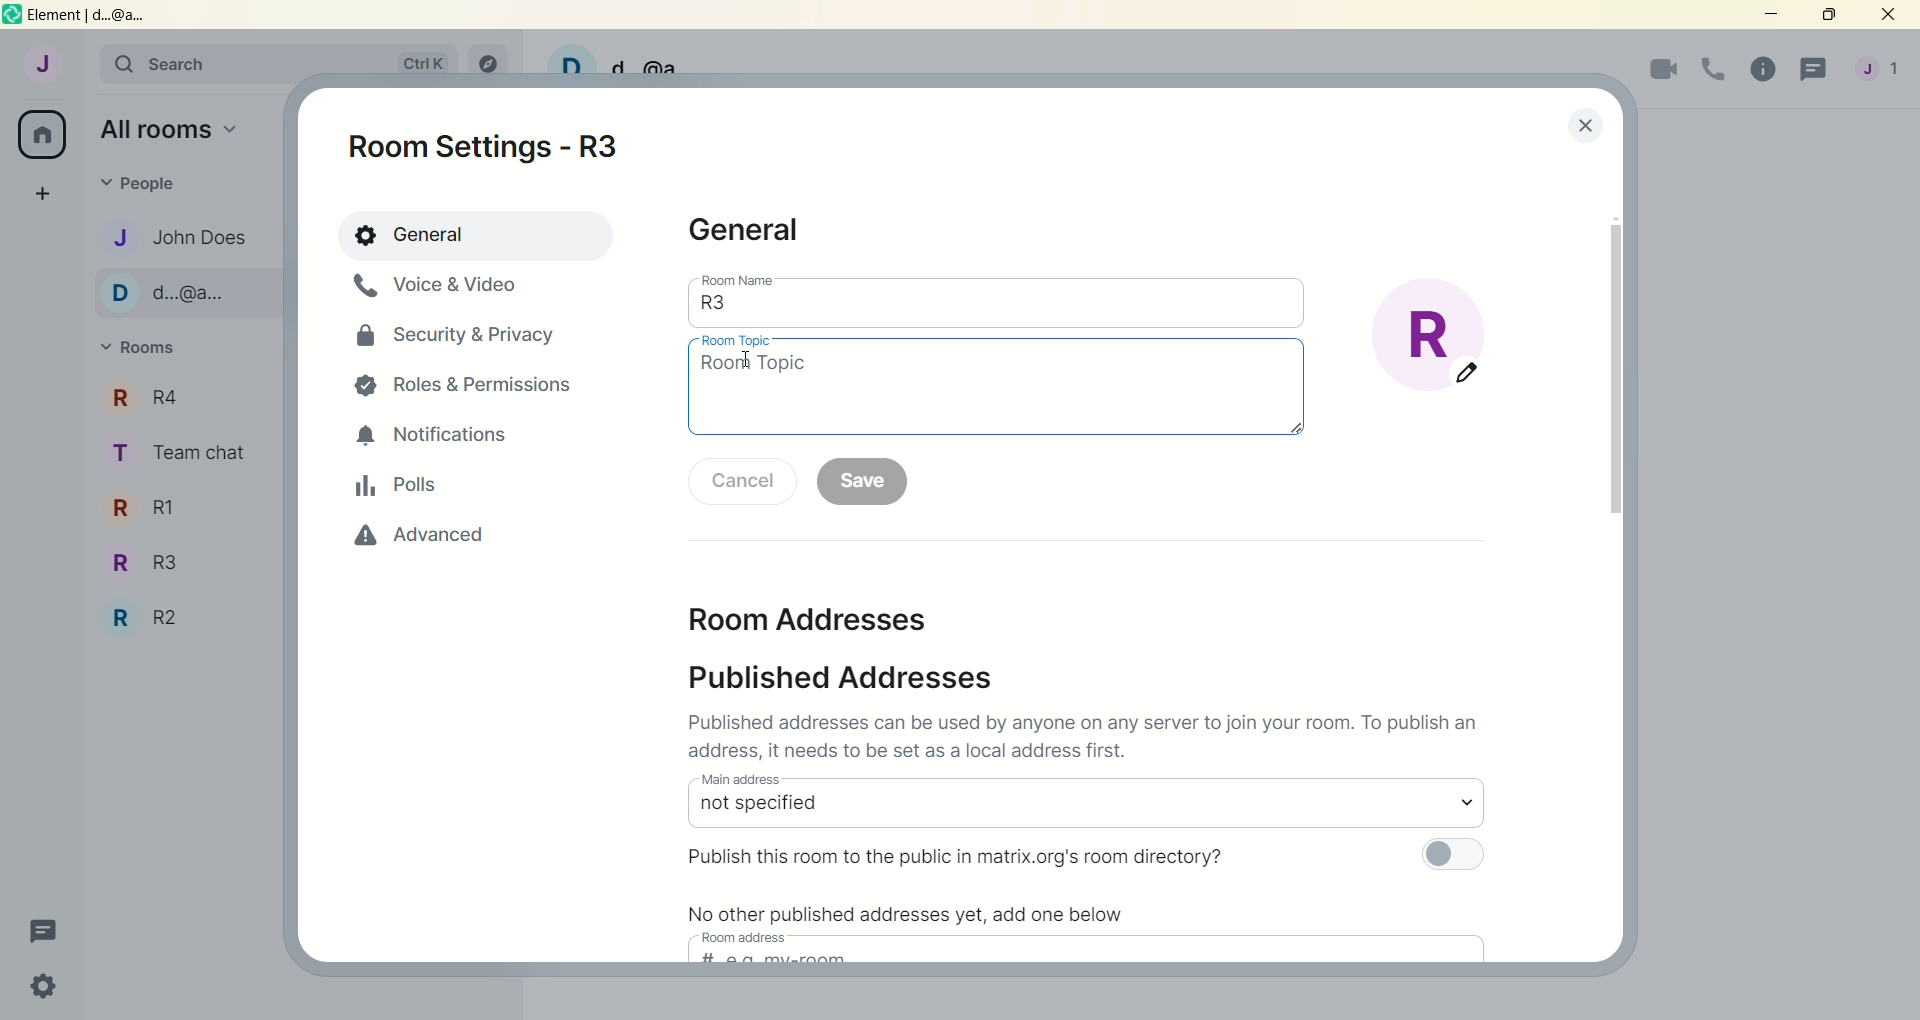 The height and width of the screenshot is (1020, 1920). I want to click on Published addresses can be used by anyone on any server to join your room. To publish an address it needs to be set as a local address first, so click(1093, 736).